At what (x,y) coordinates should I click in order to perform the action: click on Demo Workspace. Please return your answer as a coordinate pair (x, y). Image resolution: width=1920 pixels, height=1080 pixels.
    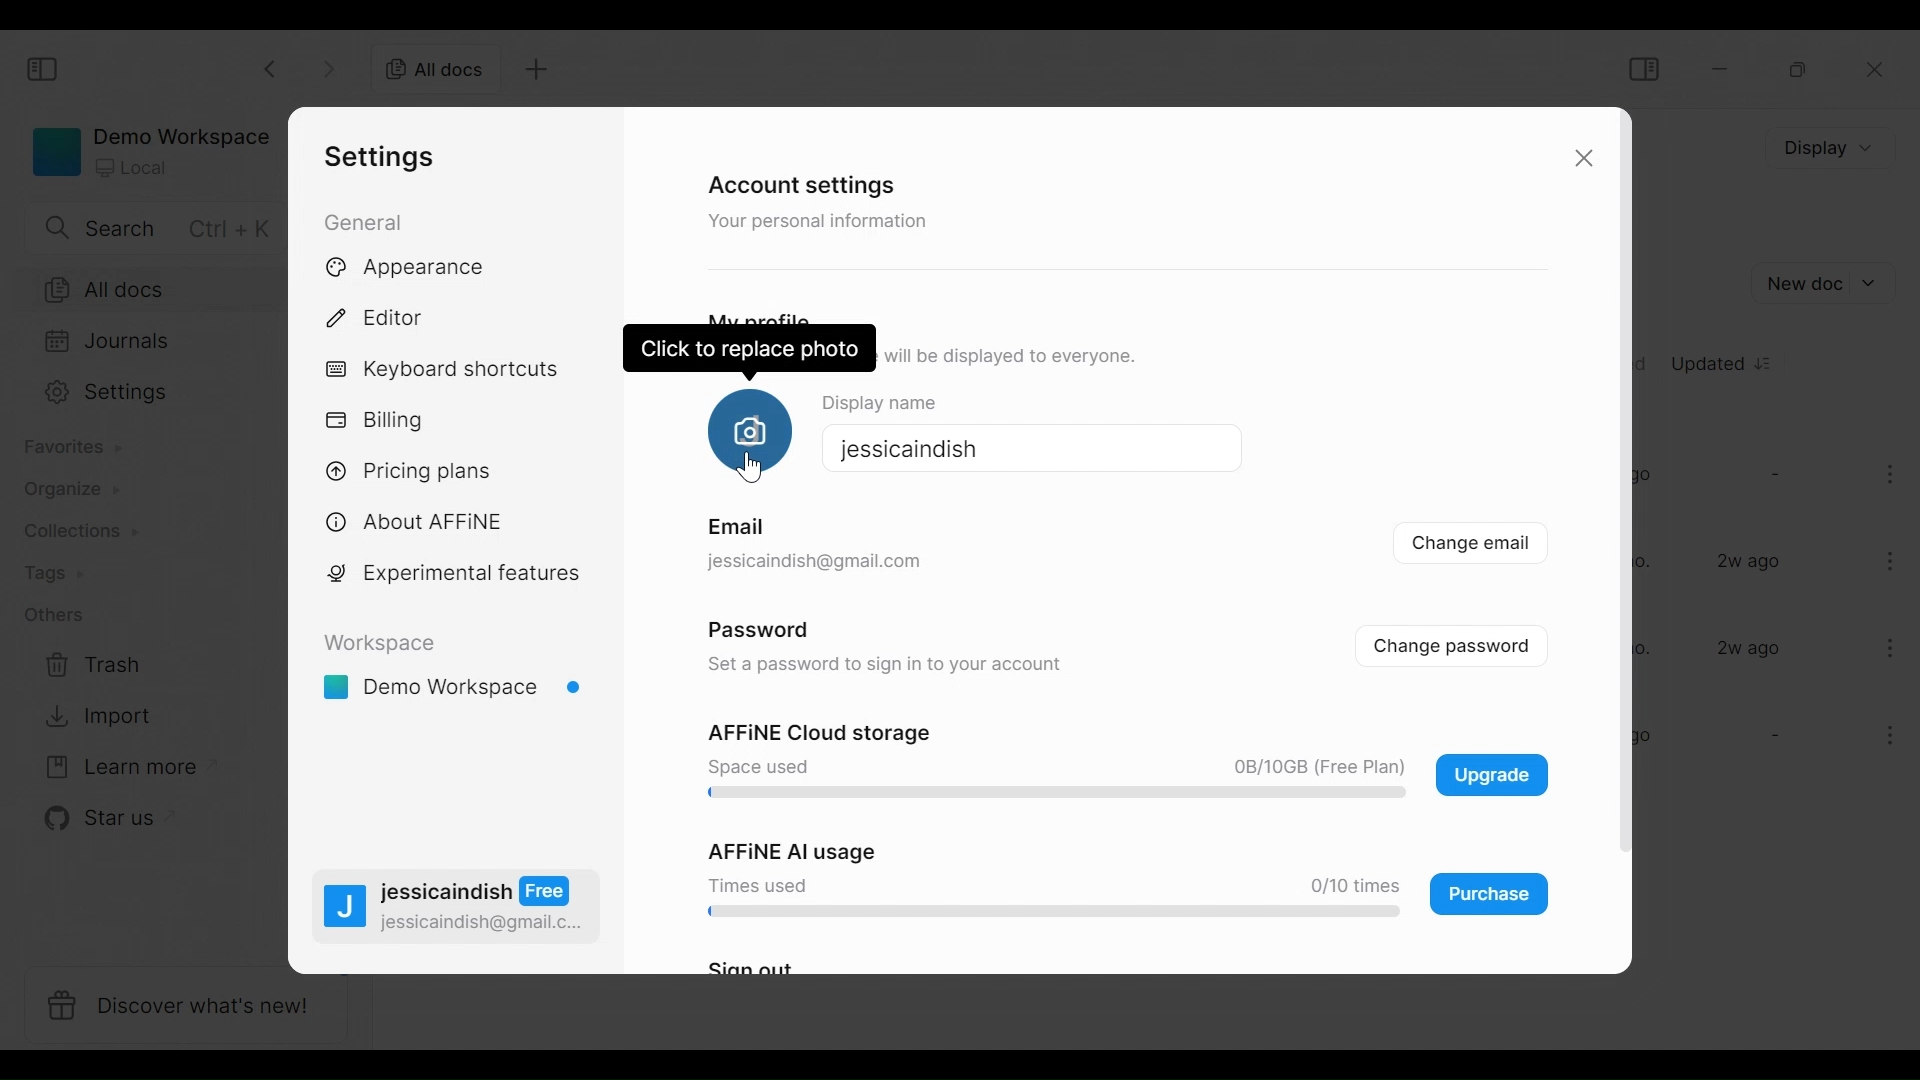
    Looking at the image, I should click on (455, 690).